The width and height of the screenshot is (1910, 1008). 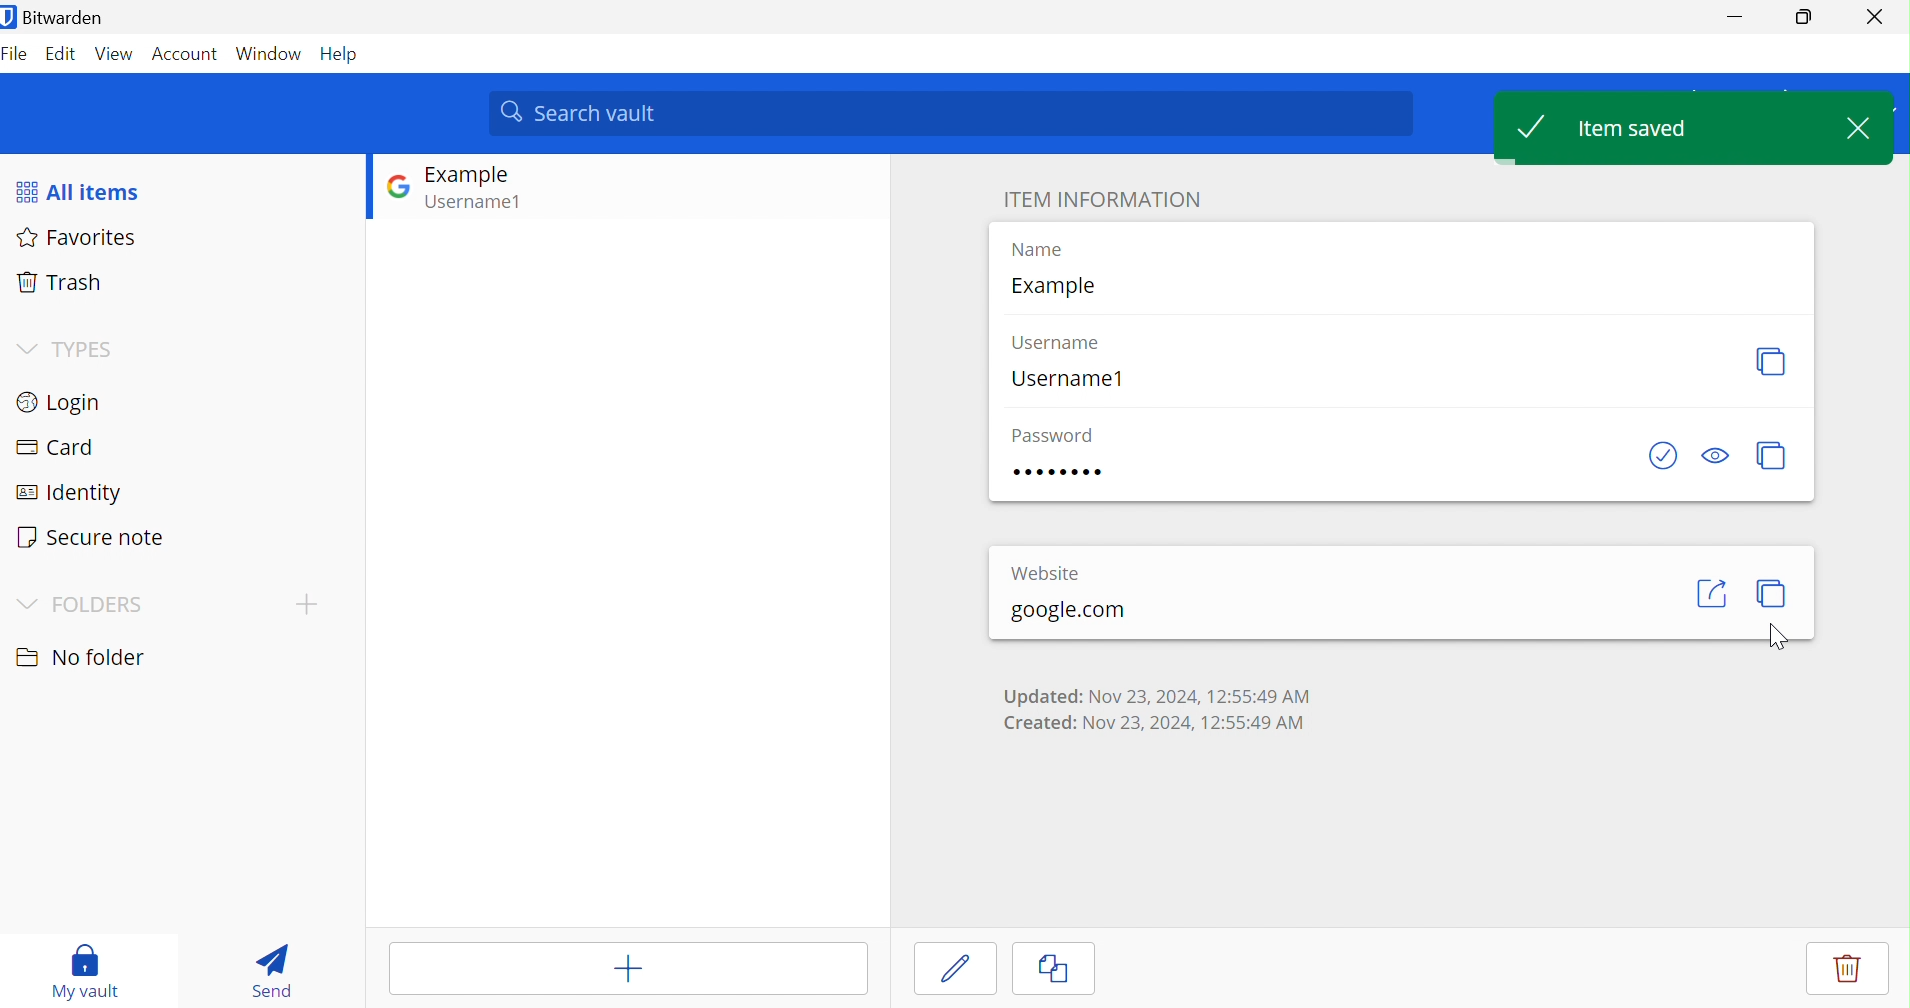 What do you see at coordinates (92, 536) in the screenshot?
I see `Secure note` at bounding box center [92, 536].